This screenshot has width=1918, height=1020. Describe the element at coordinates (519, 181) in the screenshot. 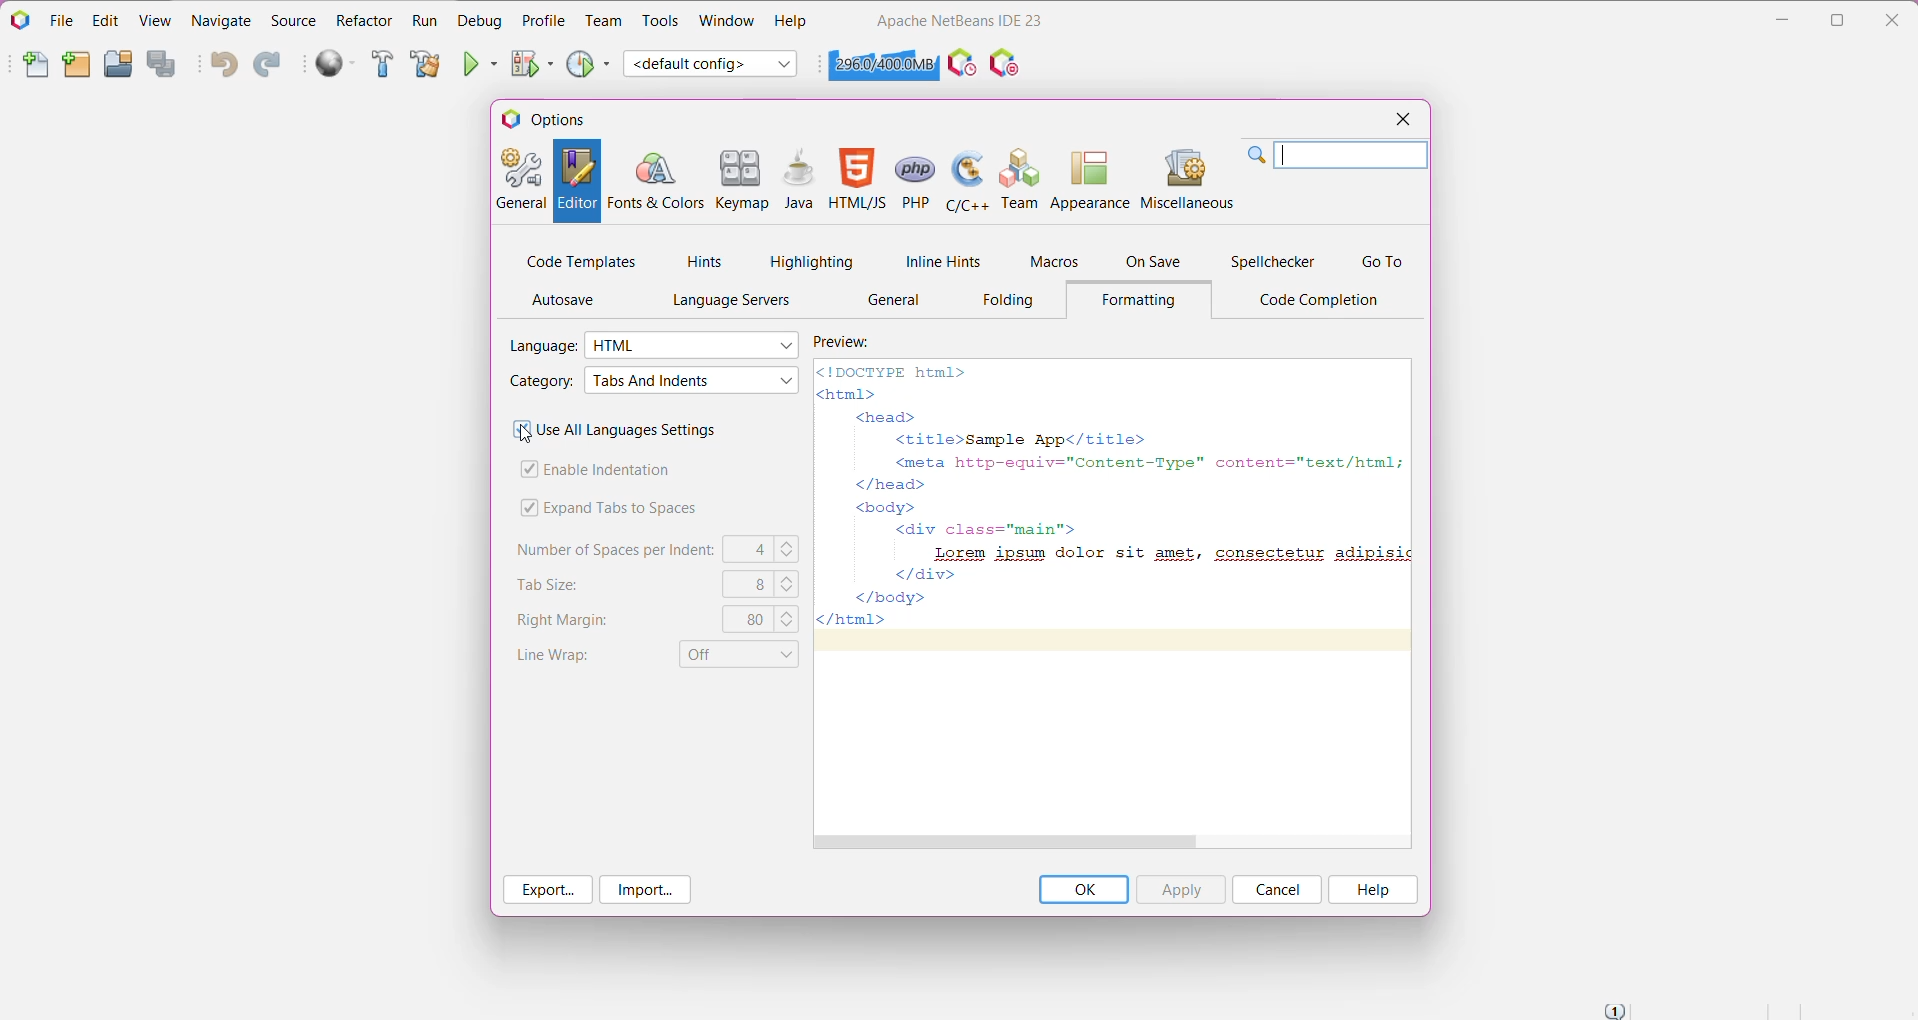

I see `General` at that location.